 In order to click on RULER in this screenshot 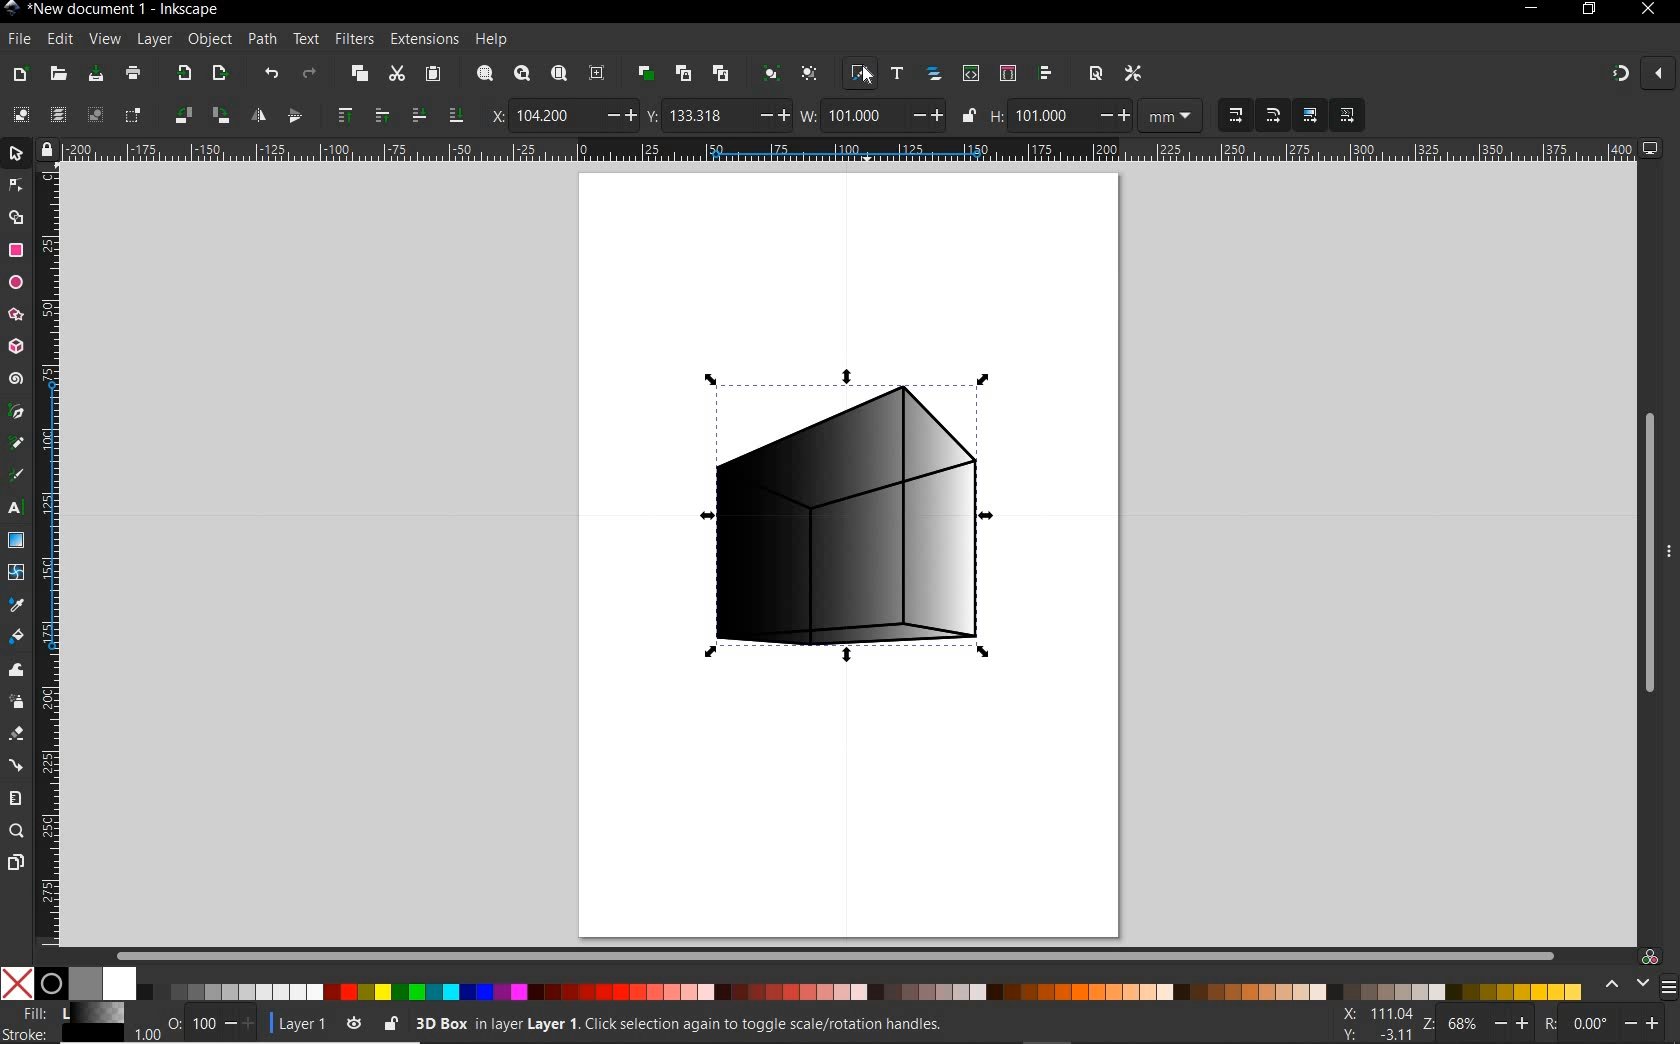, I will do `click(49, 556)`.